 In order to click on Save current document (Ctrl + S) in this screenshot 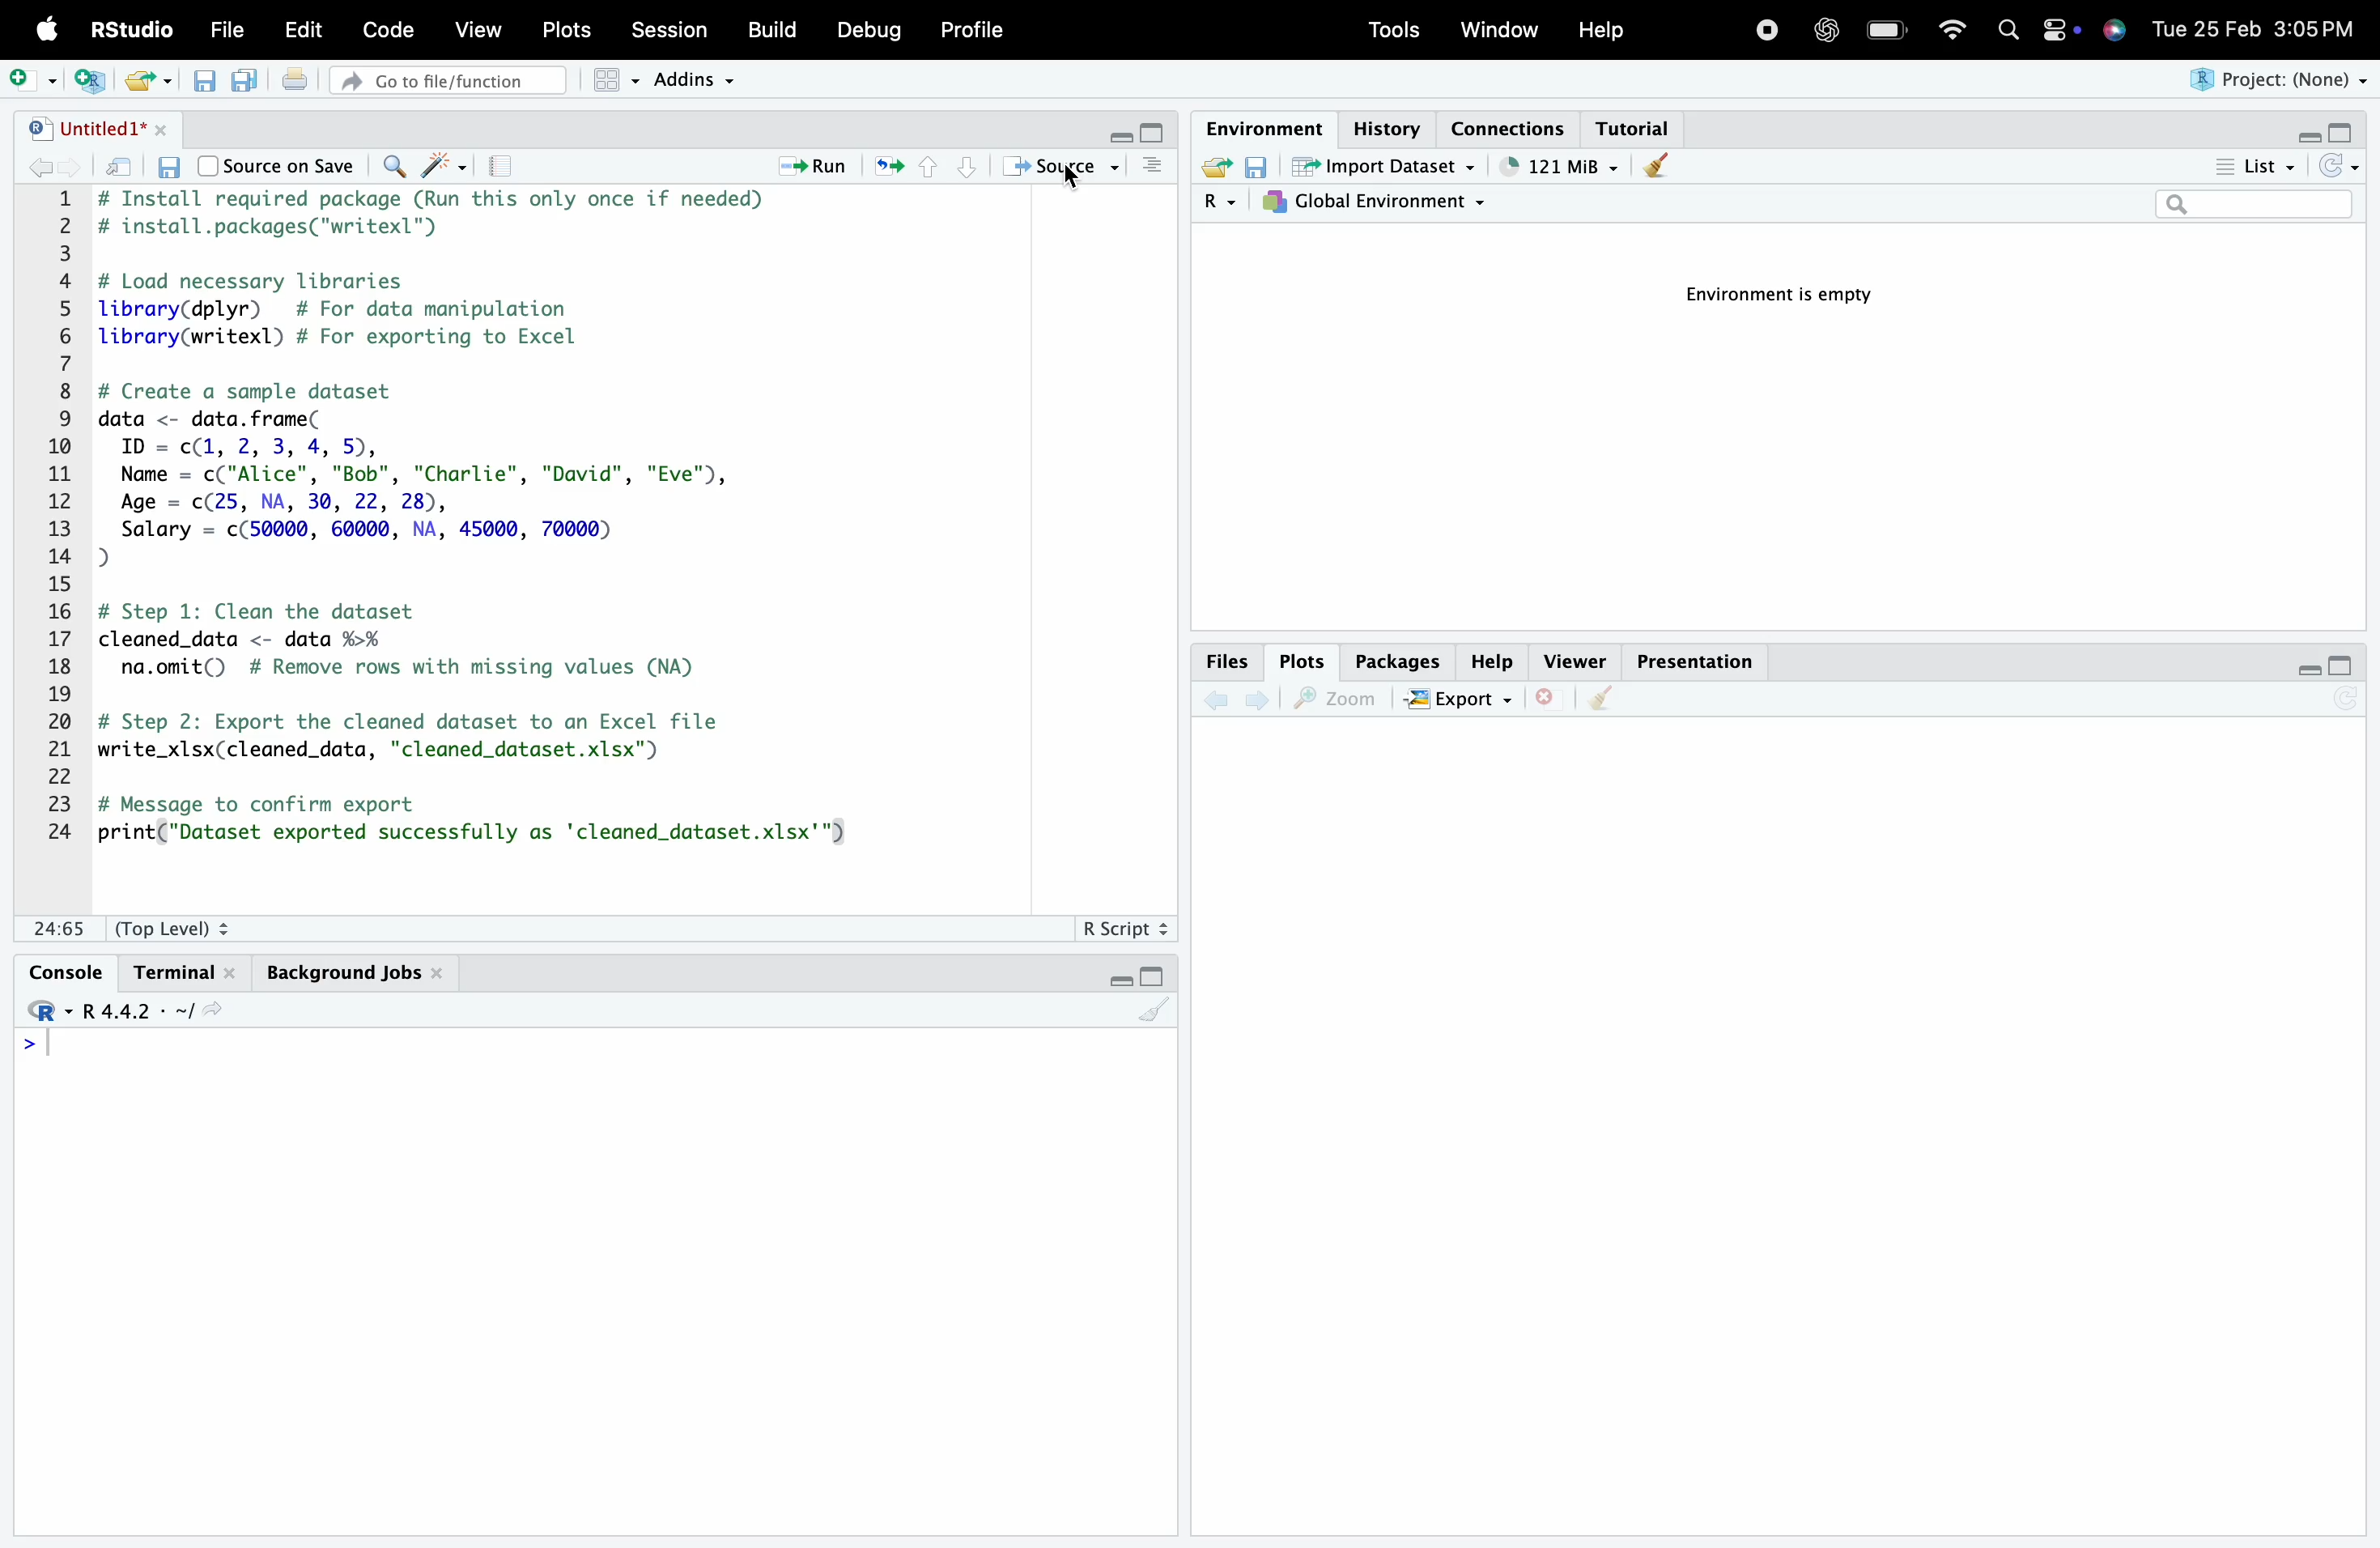, I will do `click(167, 167)`.